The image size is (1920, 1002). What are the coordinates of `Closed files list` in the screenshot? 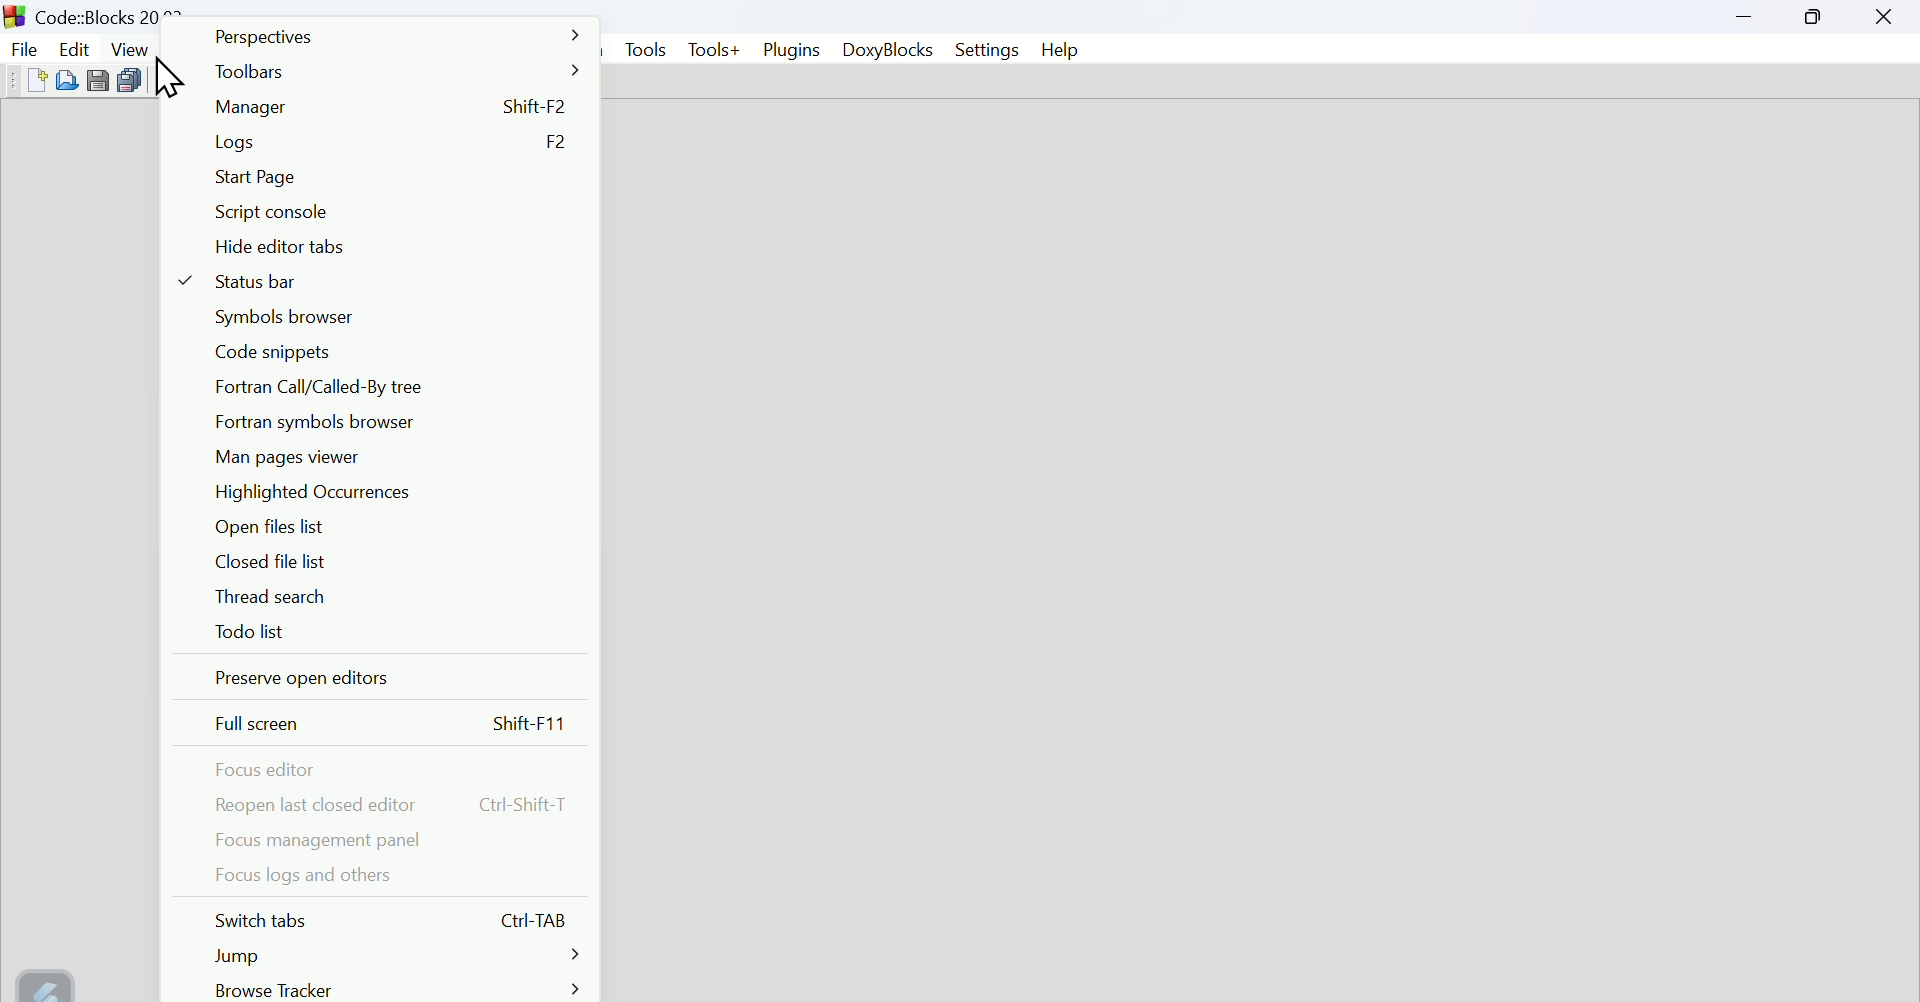 It's located at (275, 563).